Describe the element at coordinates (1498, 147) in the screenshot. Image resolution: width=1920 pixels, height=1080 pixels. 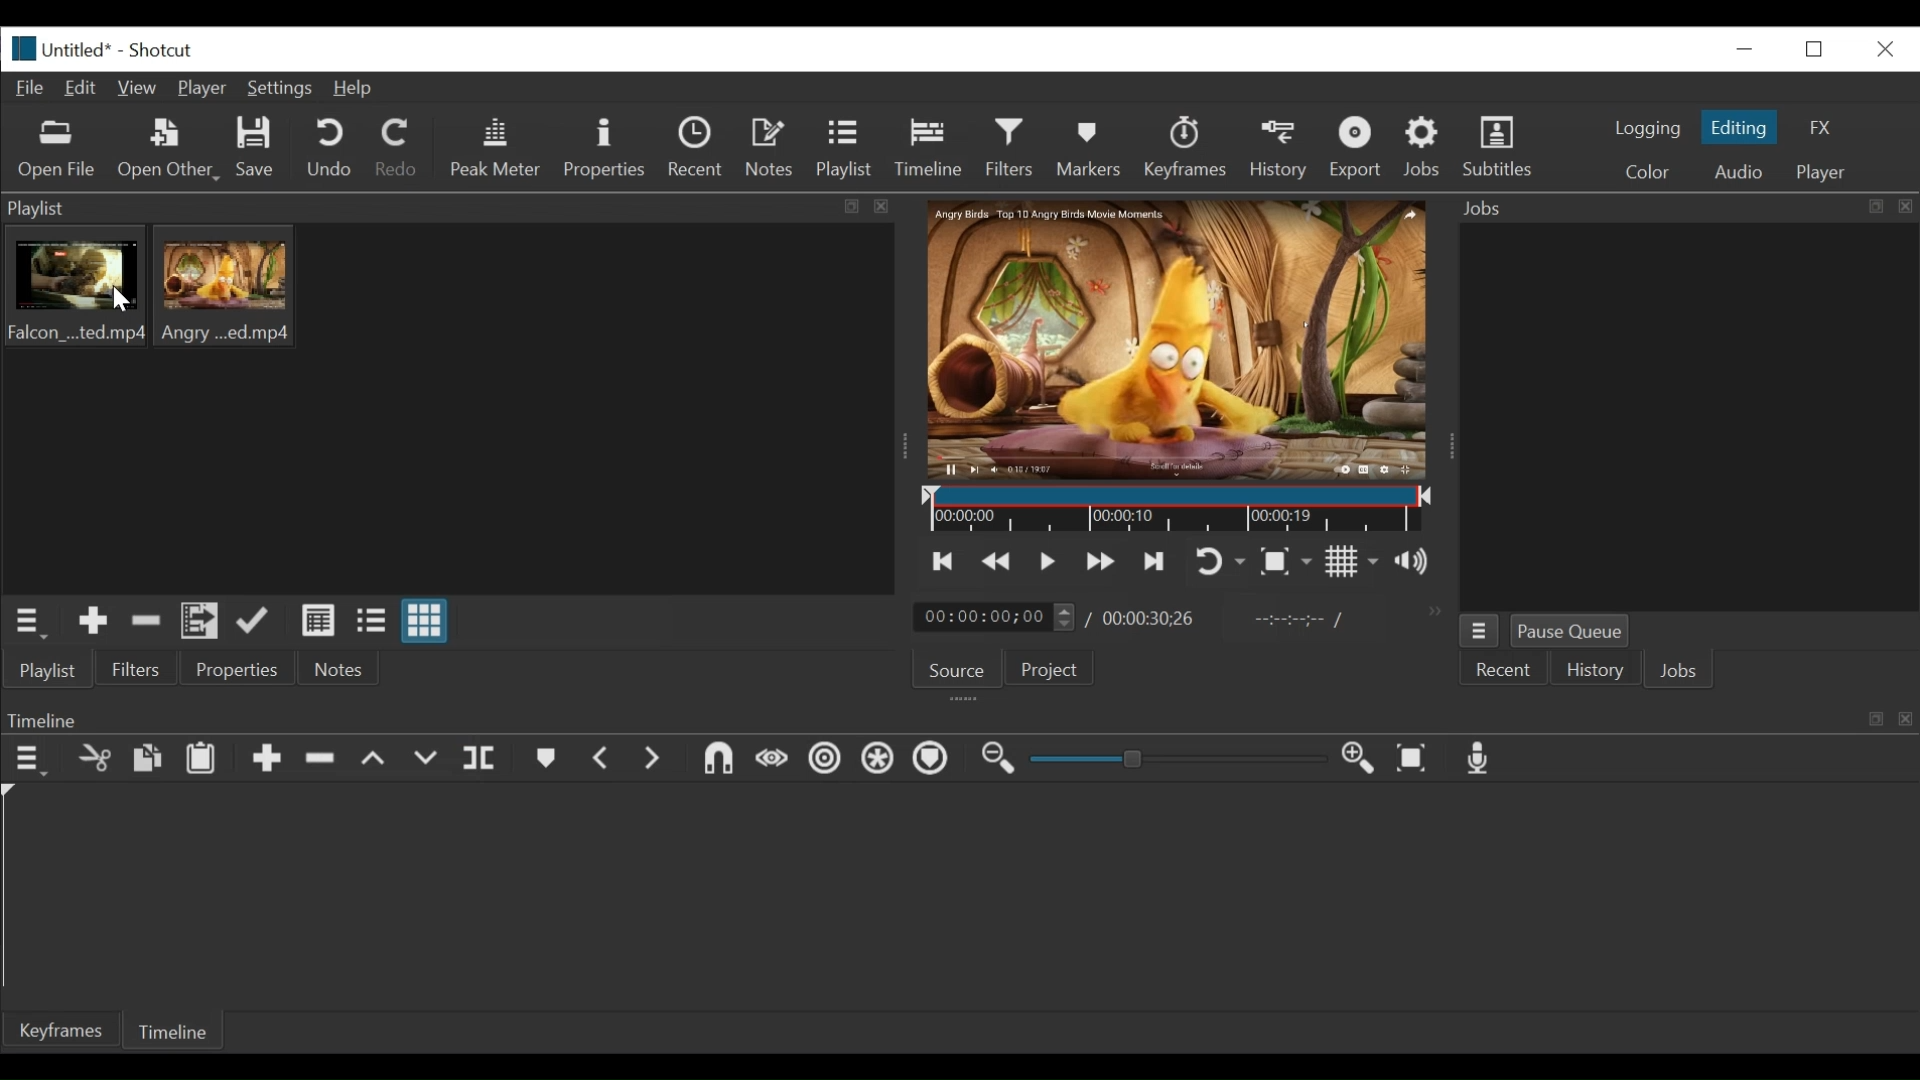
I see `Subtitles` at that location.